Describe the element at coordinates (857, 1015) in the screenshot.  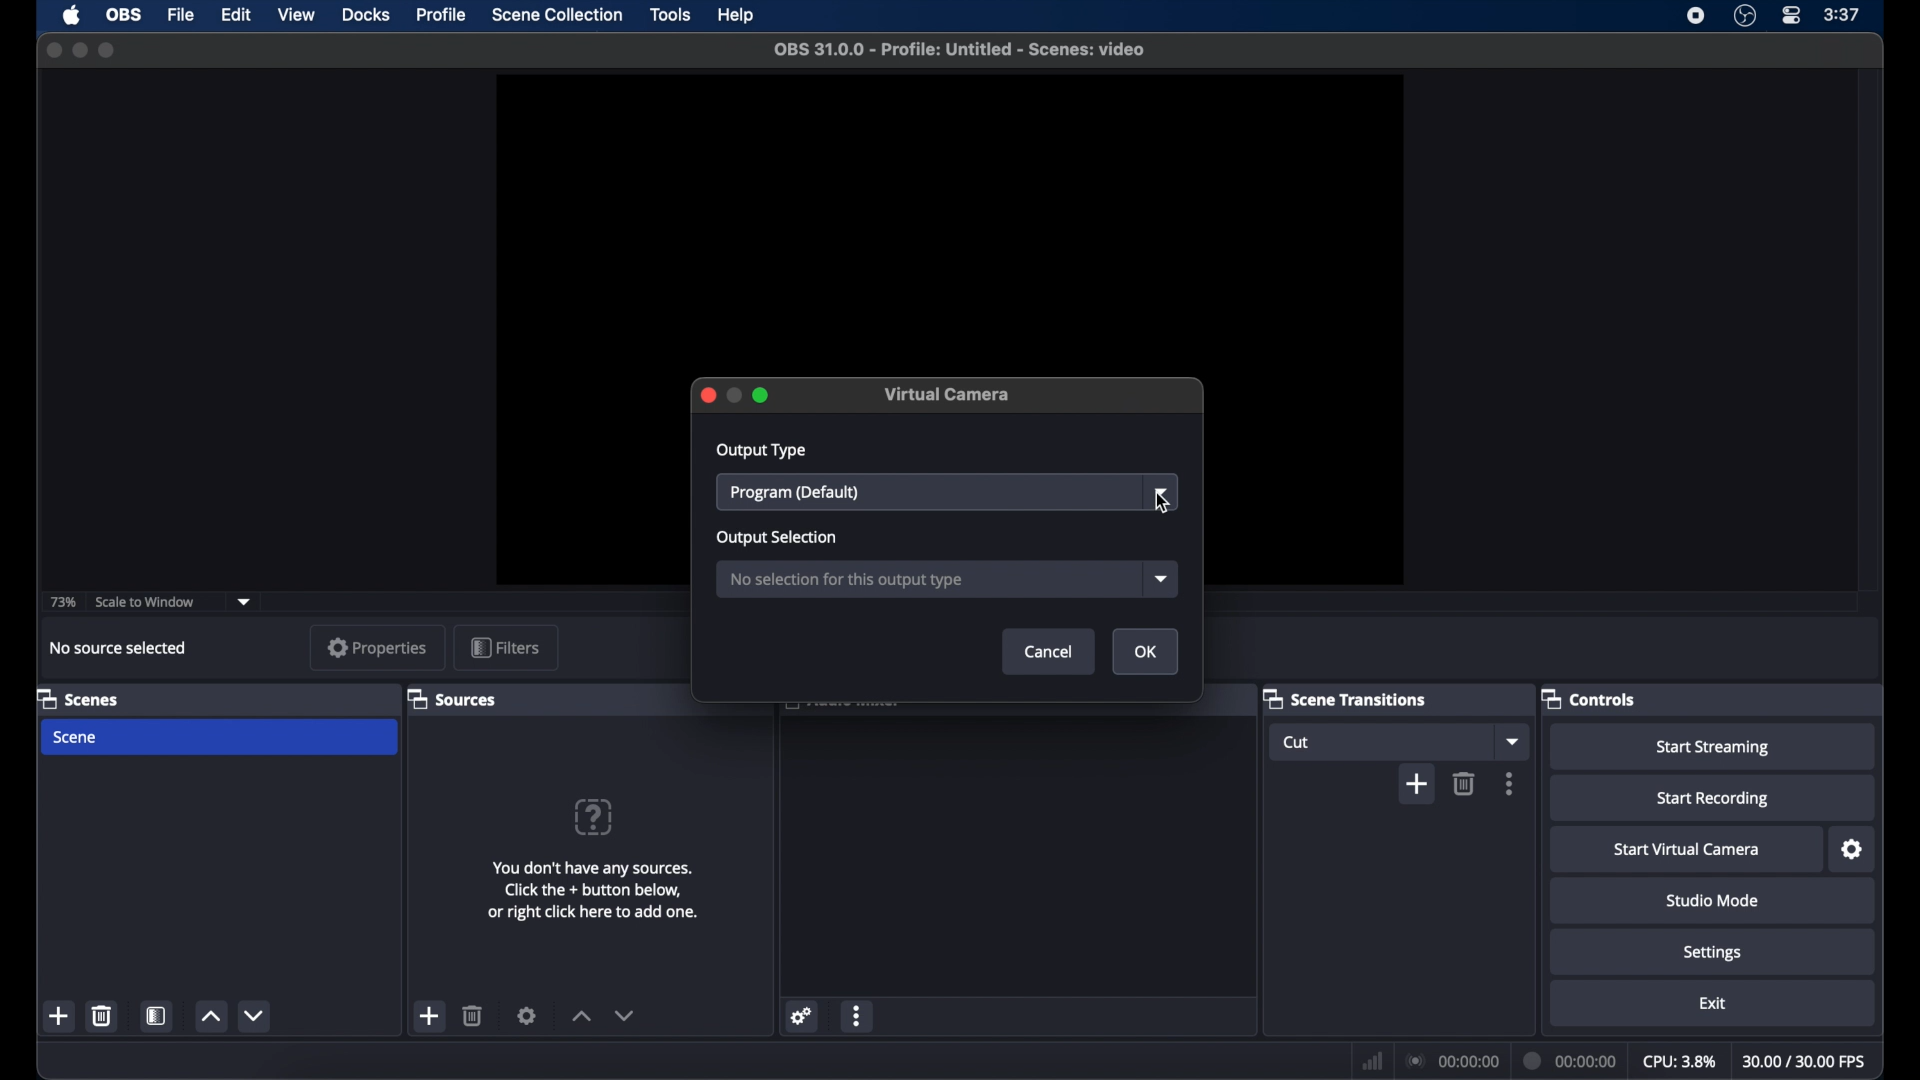
I see `more options` at that location.